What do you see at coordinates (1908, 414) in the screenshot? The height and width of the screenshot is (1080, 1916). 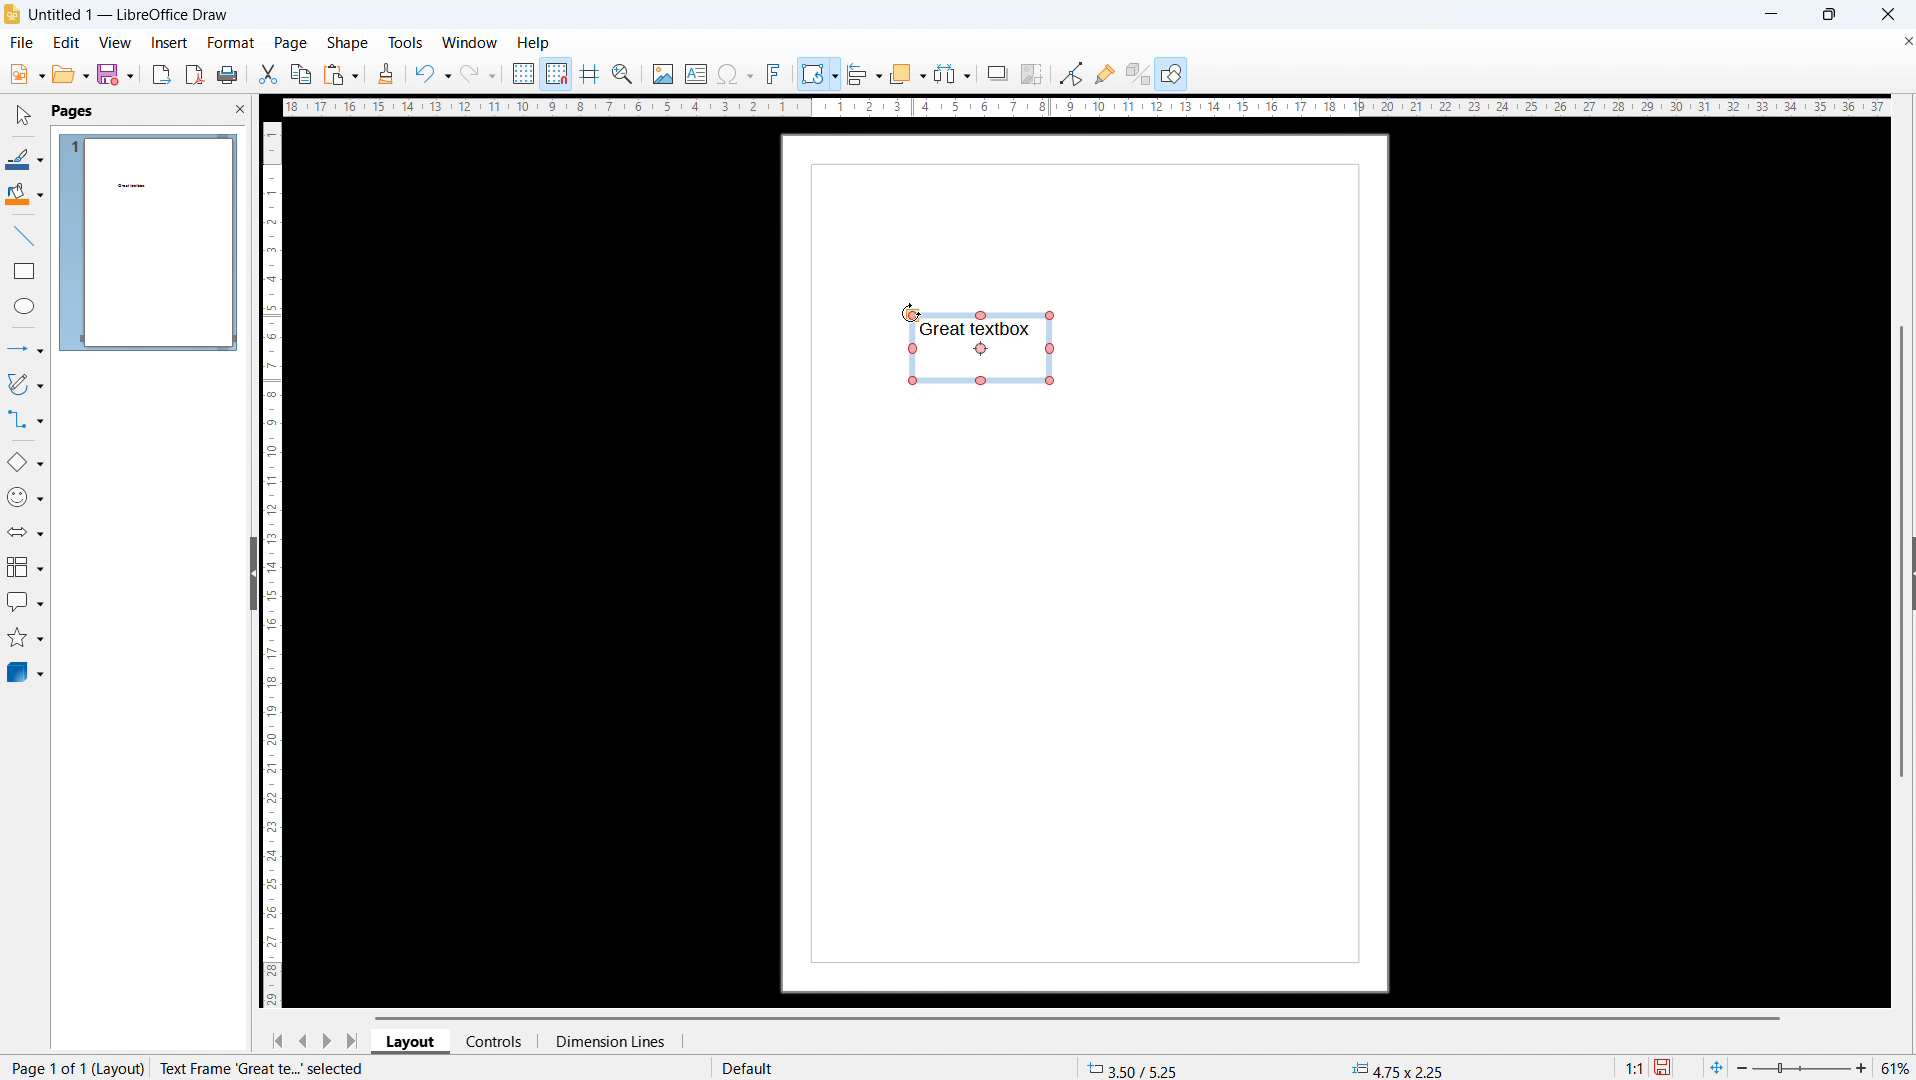 I see `Vertical scroll bar ` at bounding box center [1908, 414].